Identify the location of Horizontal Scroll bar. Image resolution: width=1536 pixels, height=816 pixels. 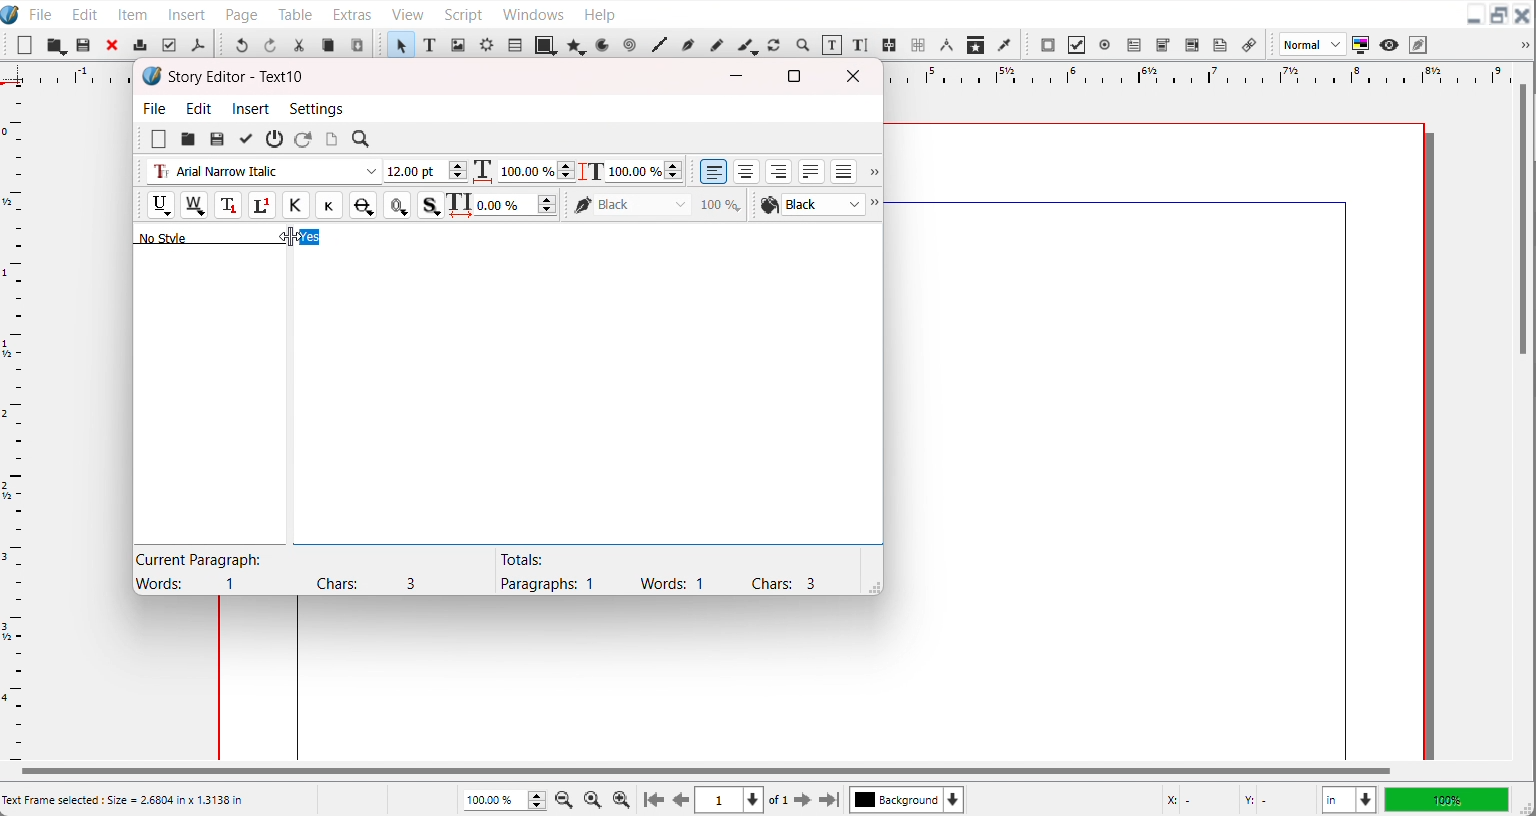
(703, 771).